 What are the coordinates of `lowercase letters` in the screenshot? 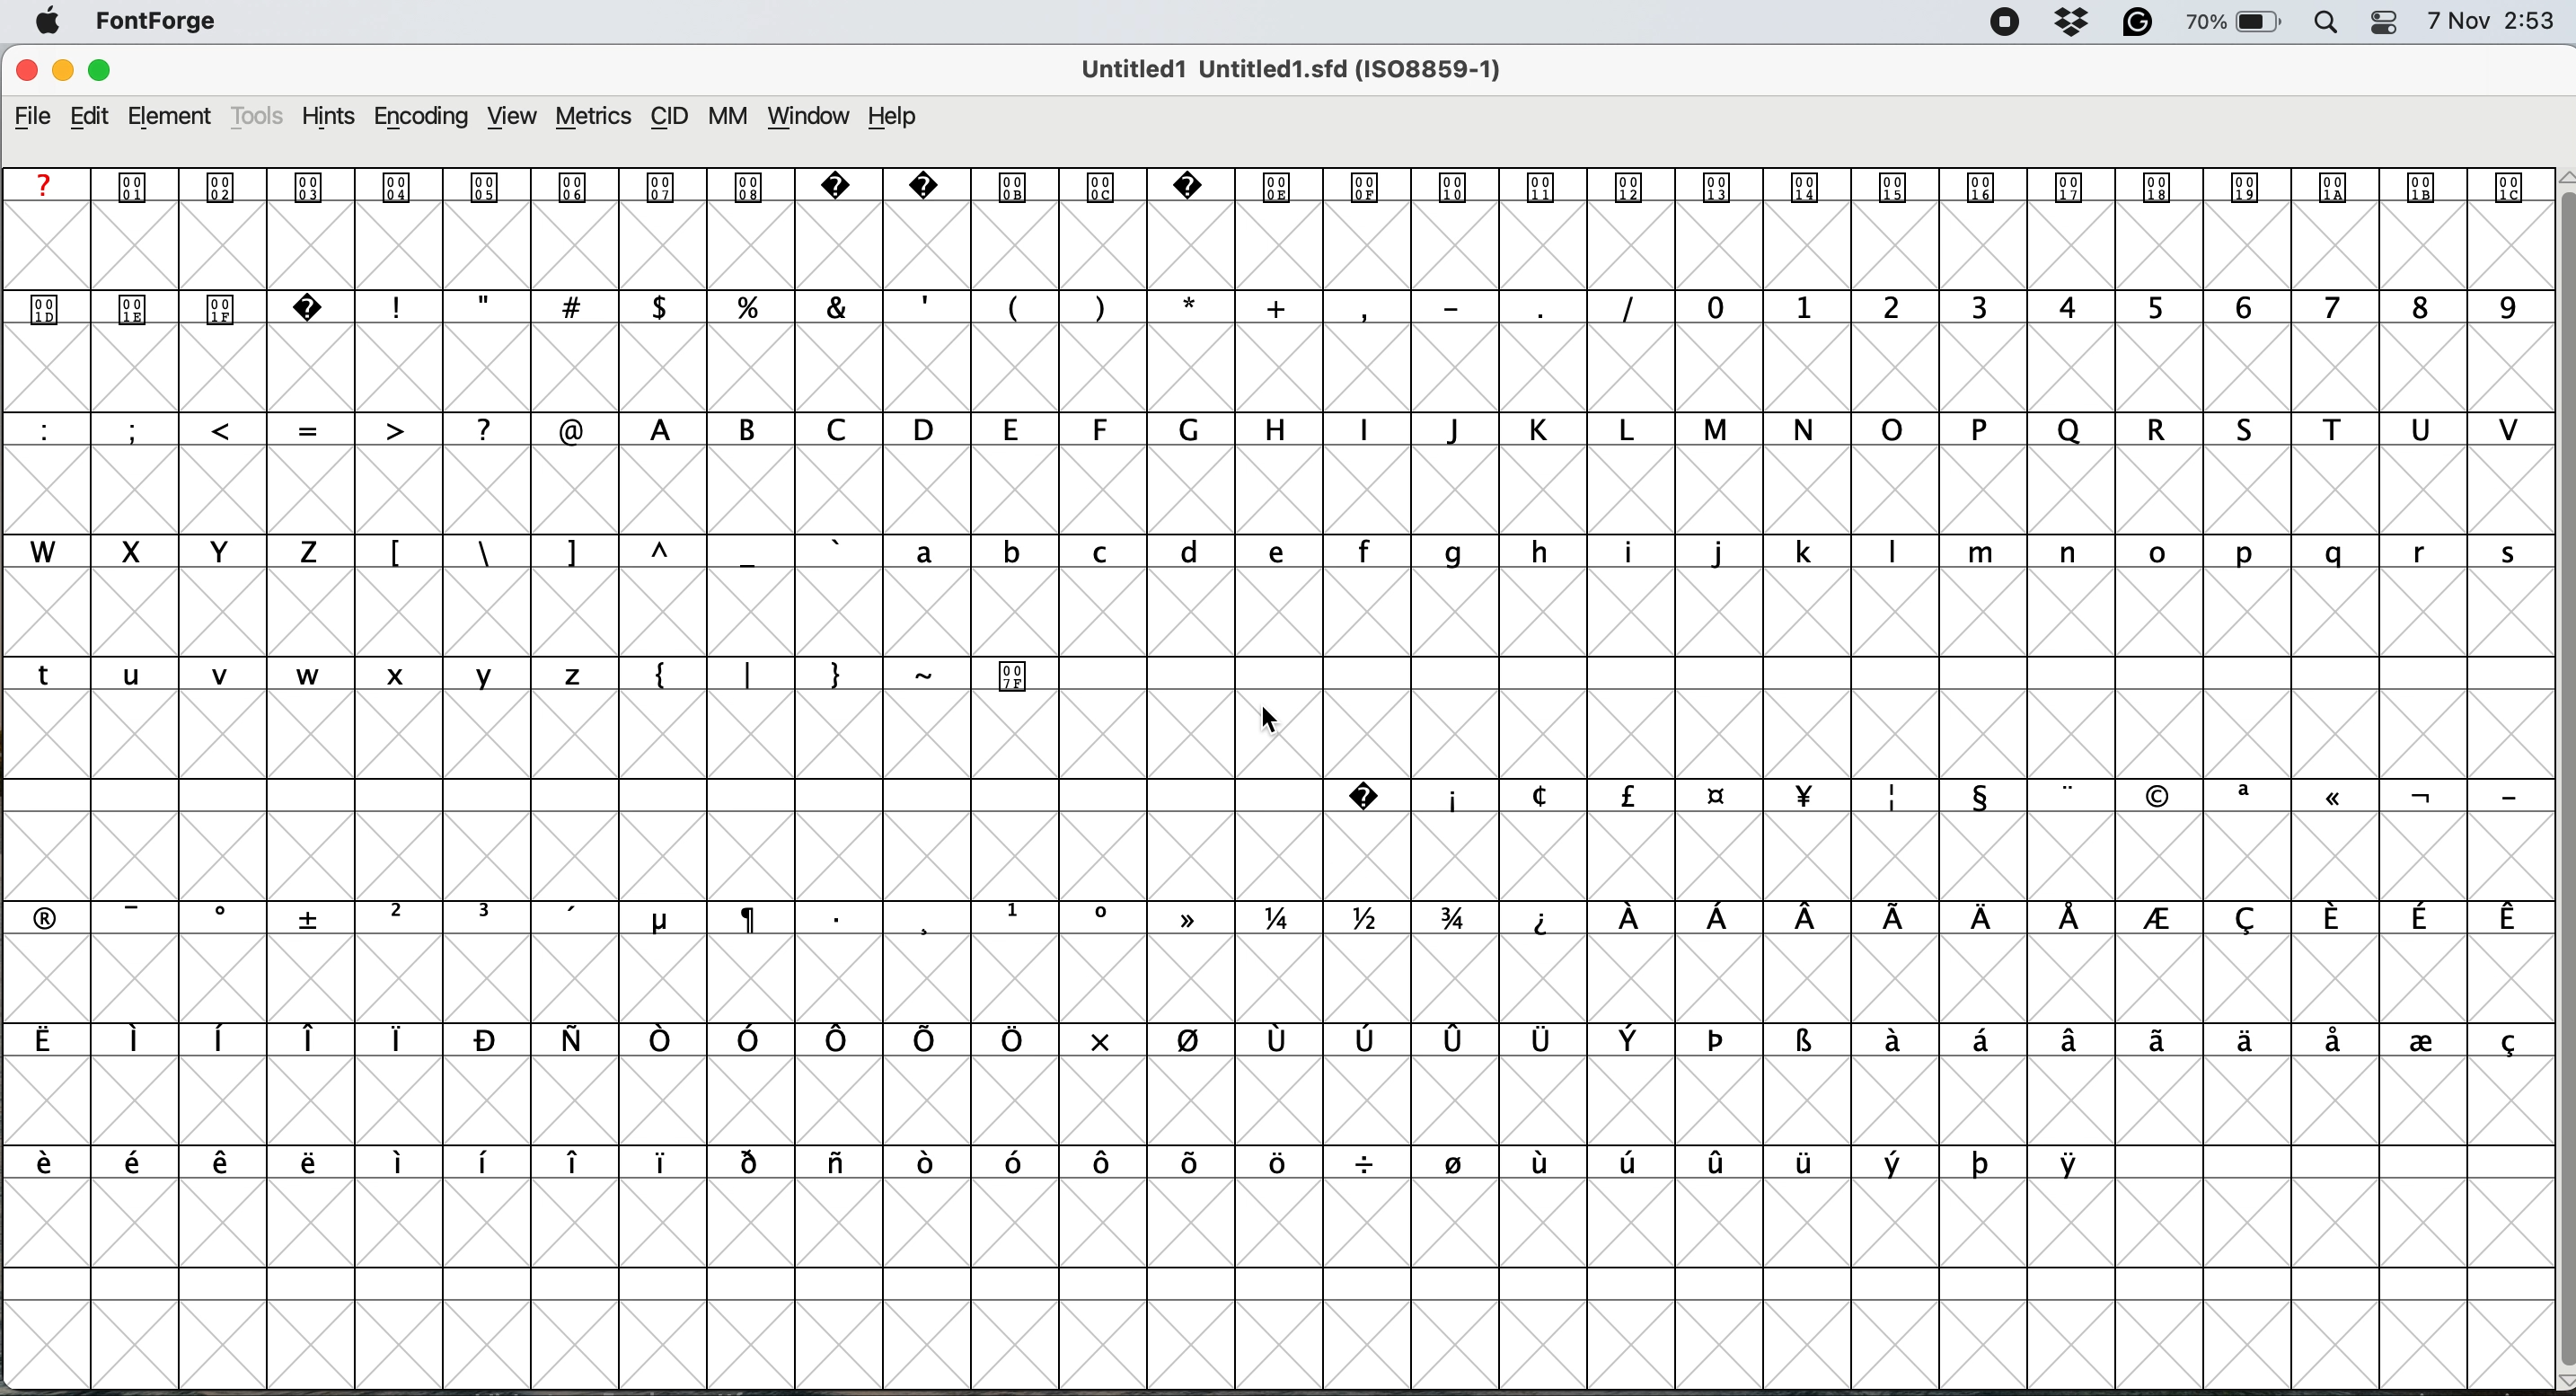 It's located at (317, 674).